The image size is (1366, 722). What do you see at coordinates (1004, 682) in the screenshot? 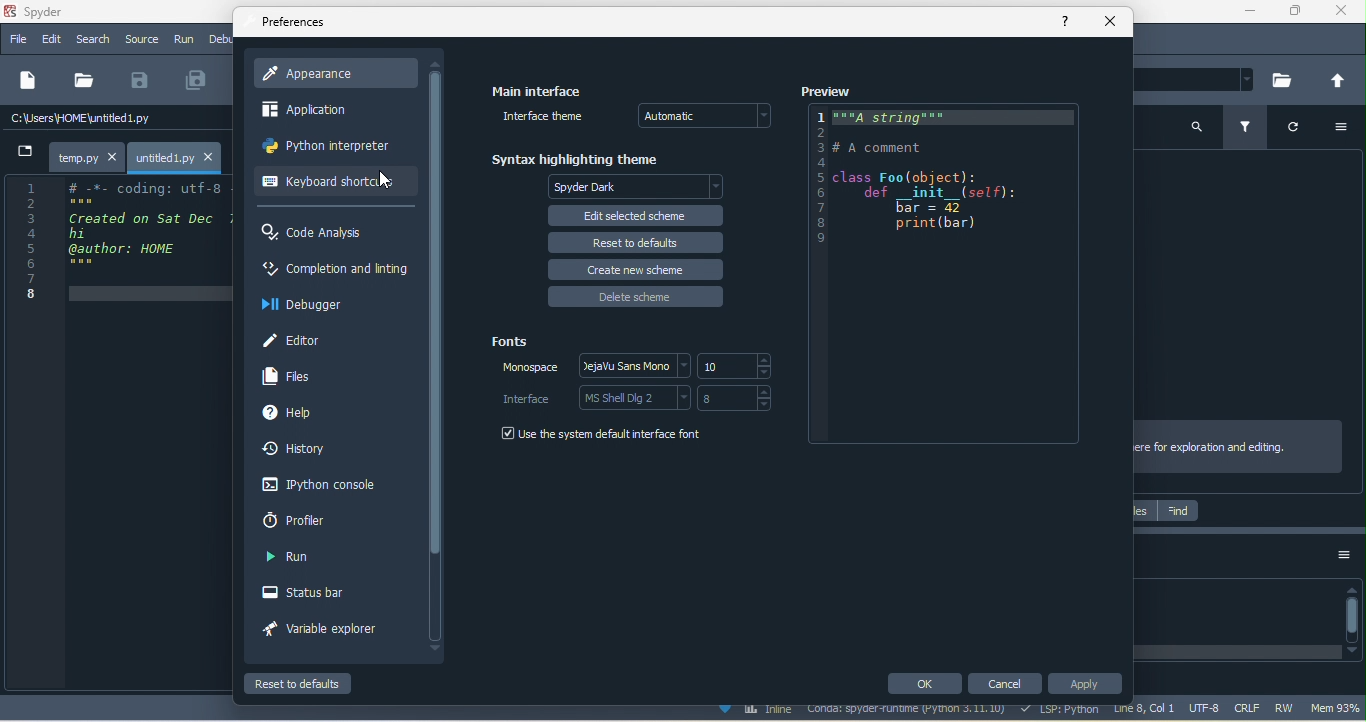
I see `cancel` at bounding box center [1004, 682].